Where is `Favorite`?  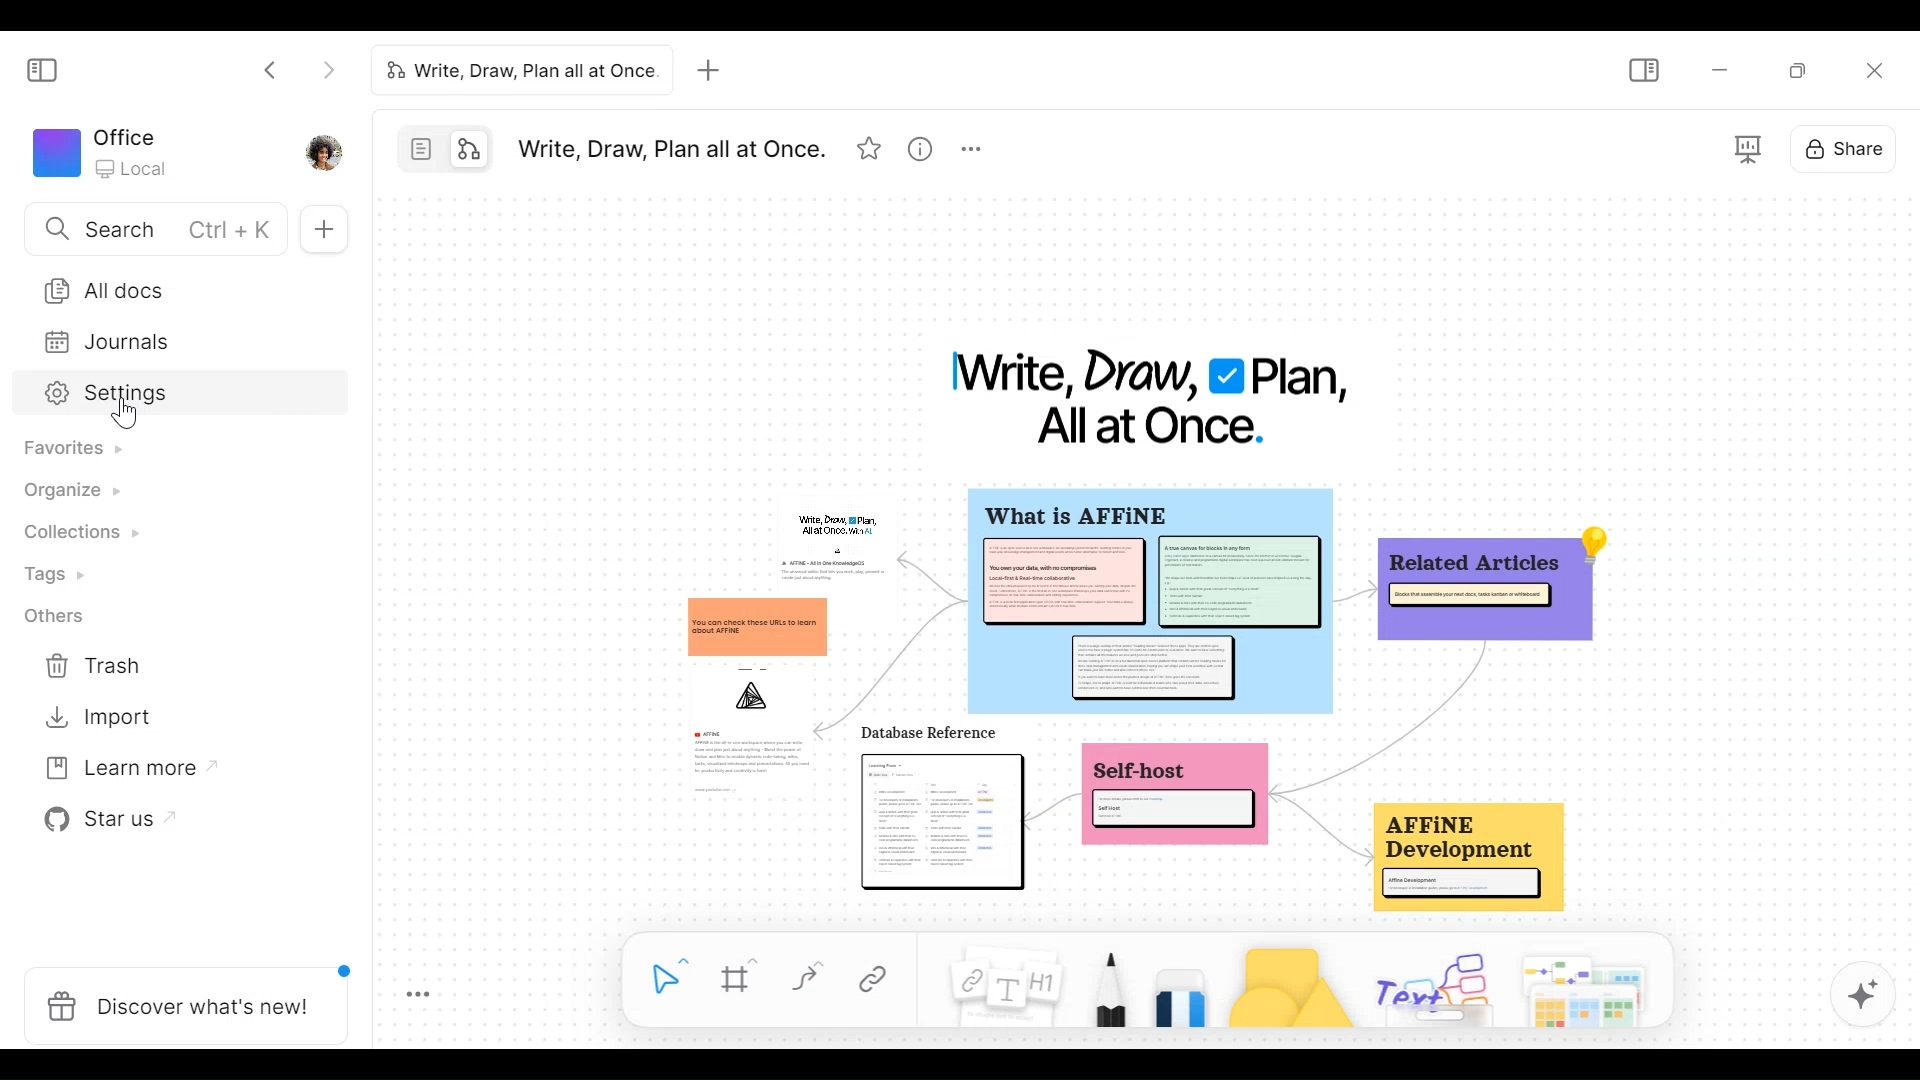
Favorite is located at coordinates (872, 144).